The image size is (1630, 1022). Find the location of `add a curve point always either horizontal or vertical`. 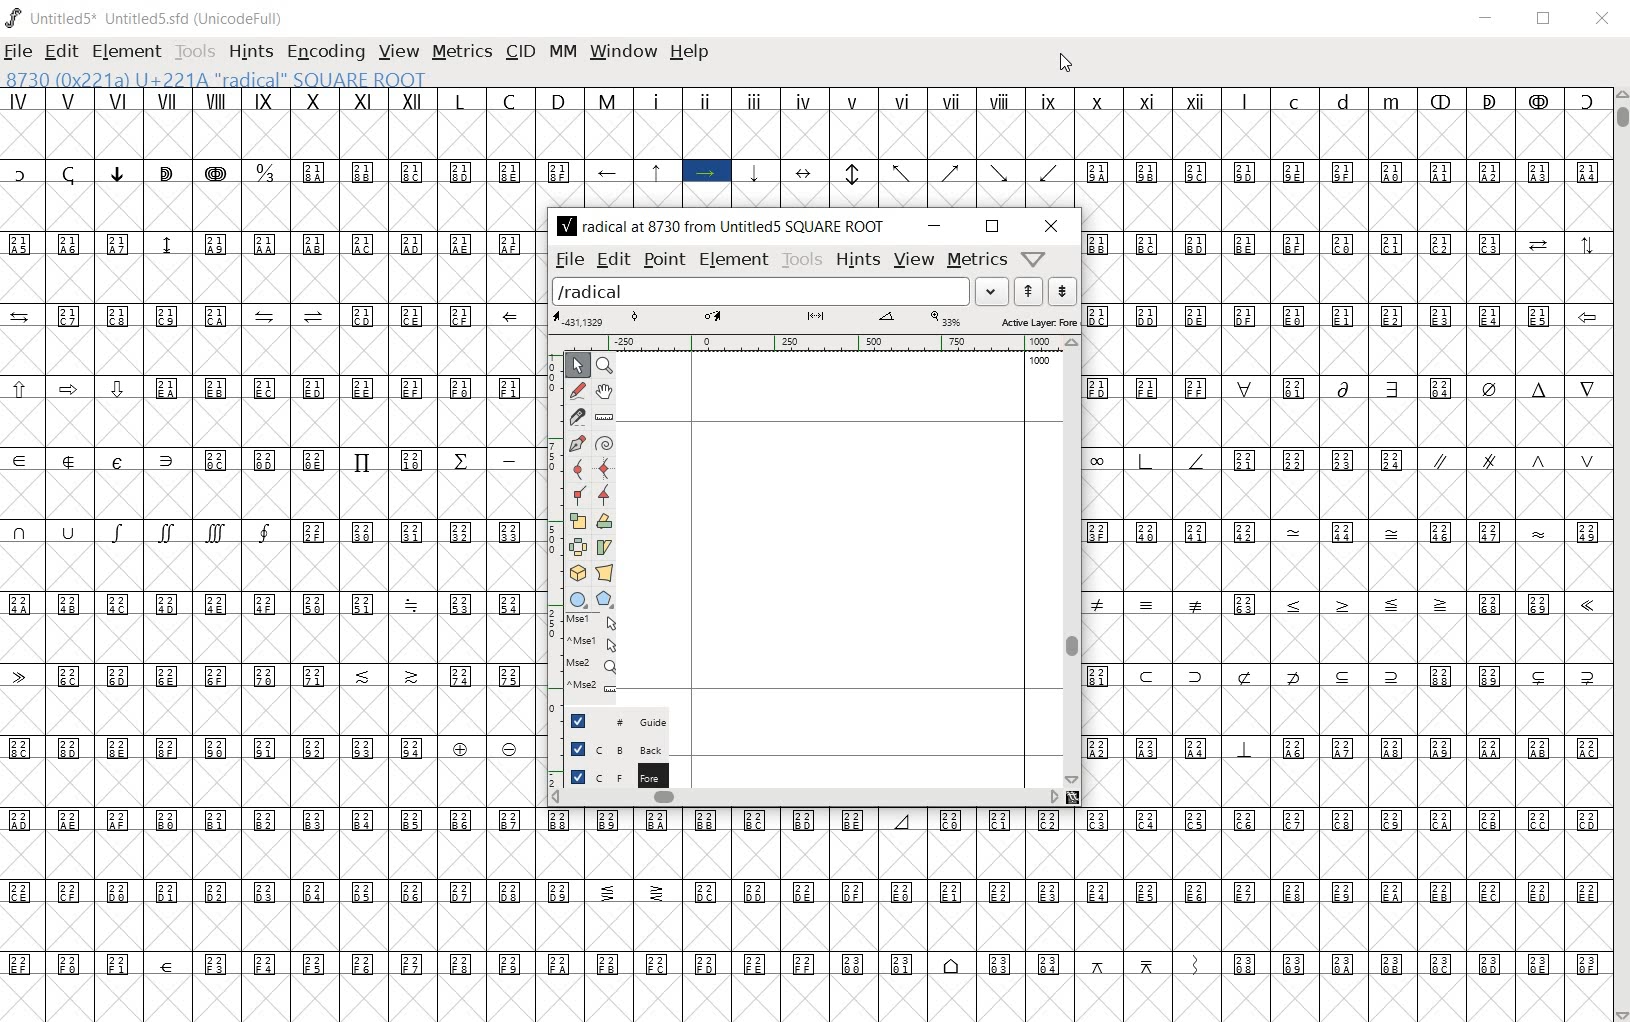

add a curve point always either horizontal or vertical is located at coordinates (601, 467).